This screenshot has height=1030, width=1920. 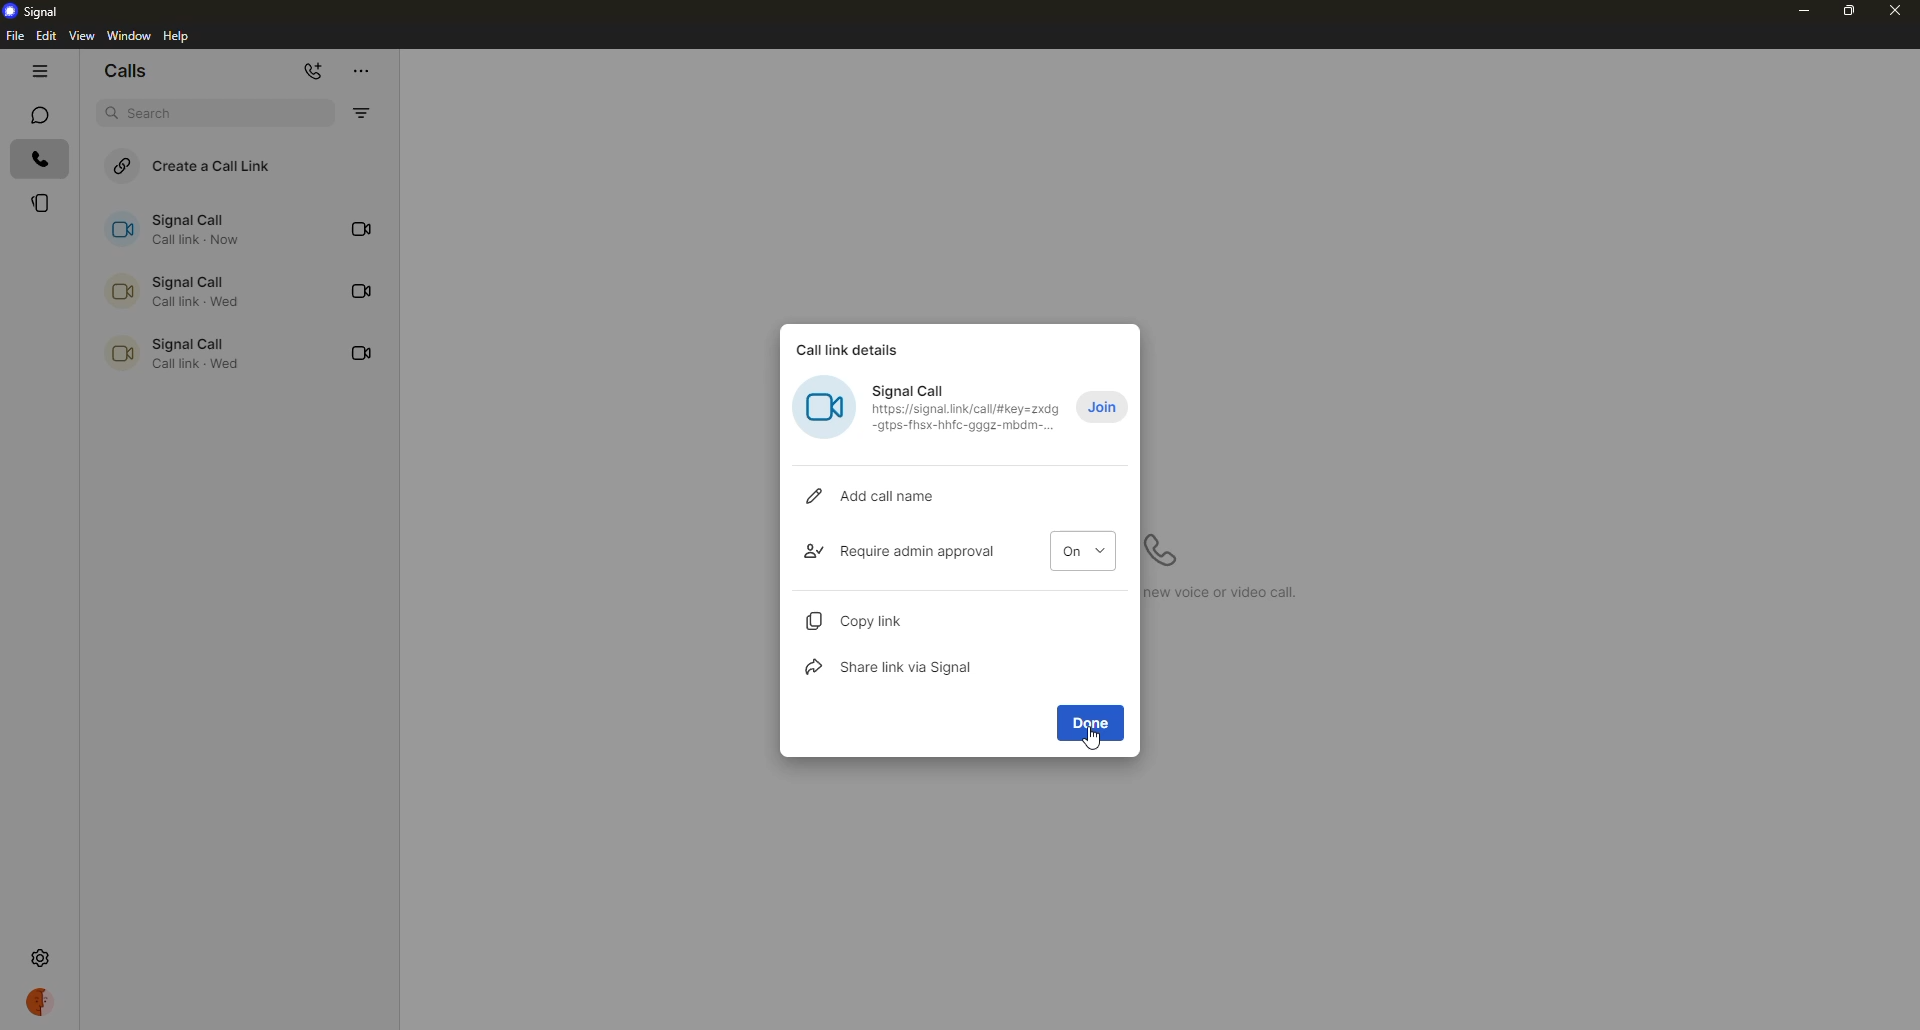 What do you see at coordinates (870, 496) in the screenshot?
I see `add call name` at bounding box center [870, 496].